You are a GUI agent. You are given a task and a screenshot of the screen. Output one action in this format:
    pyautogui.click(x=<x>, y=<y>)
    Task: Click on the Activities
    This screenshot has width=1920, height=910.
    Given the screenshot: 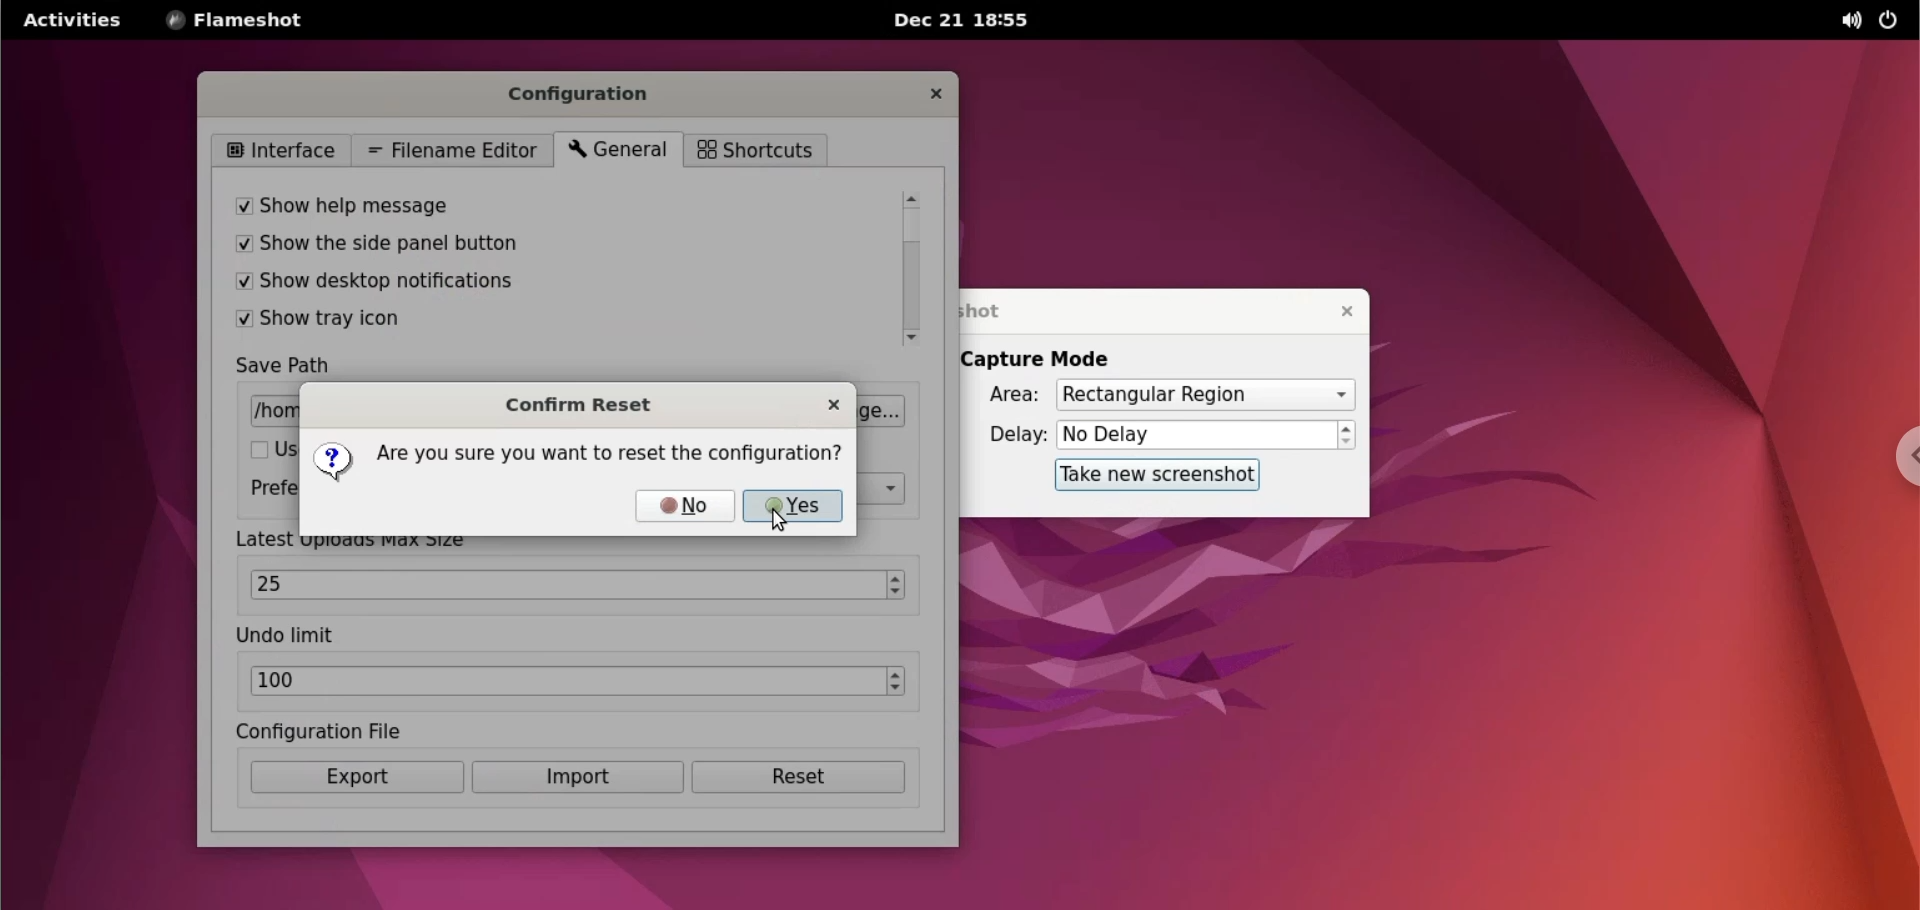 What is the action you would take?
    pyautogui.click(x=71, y=27)
    